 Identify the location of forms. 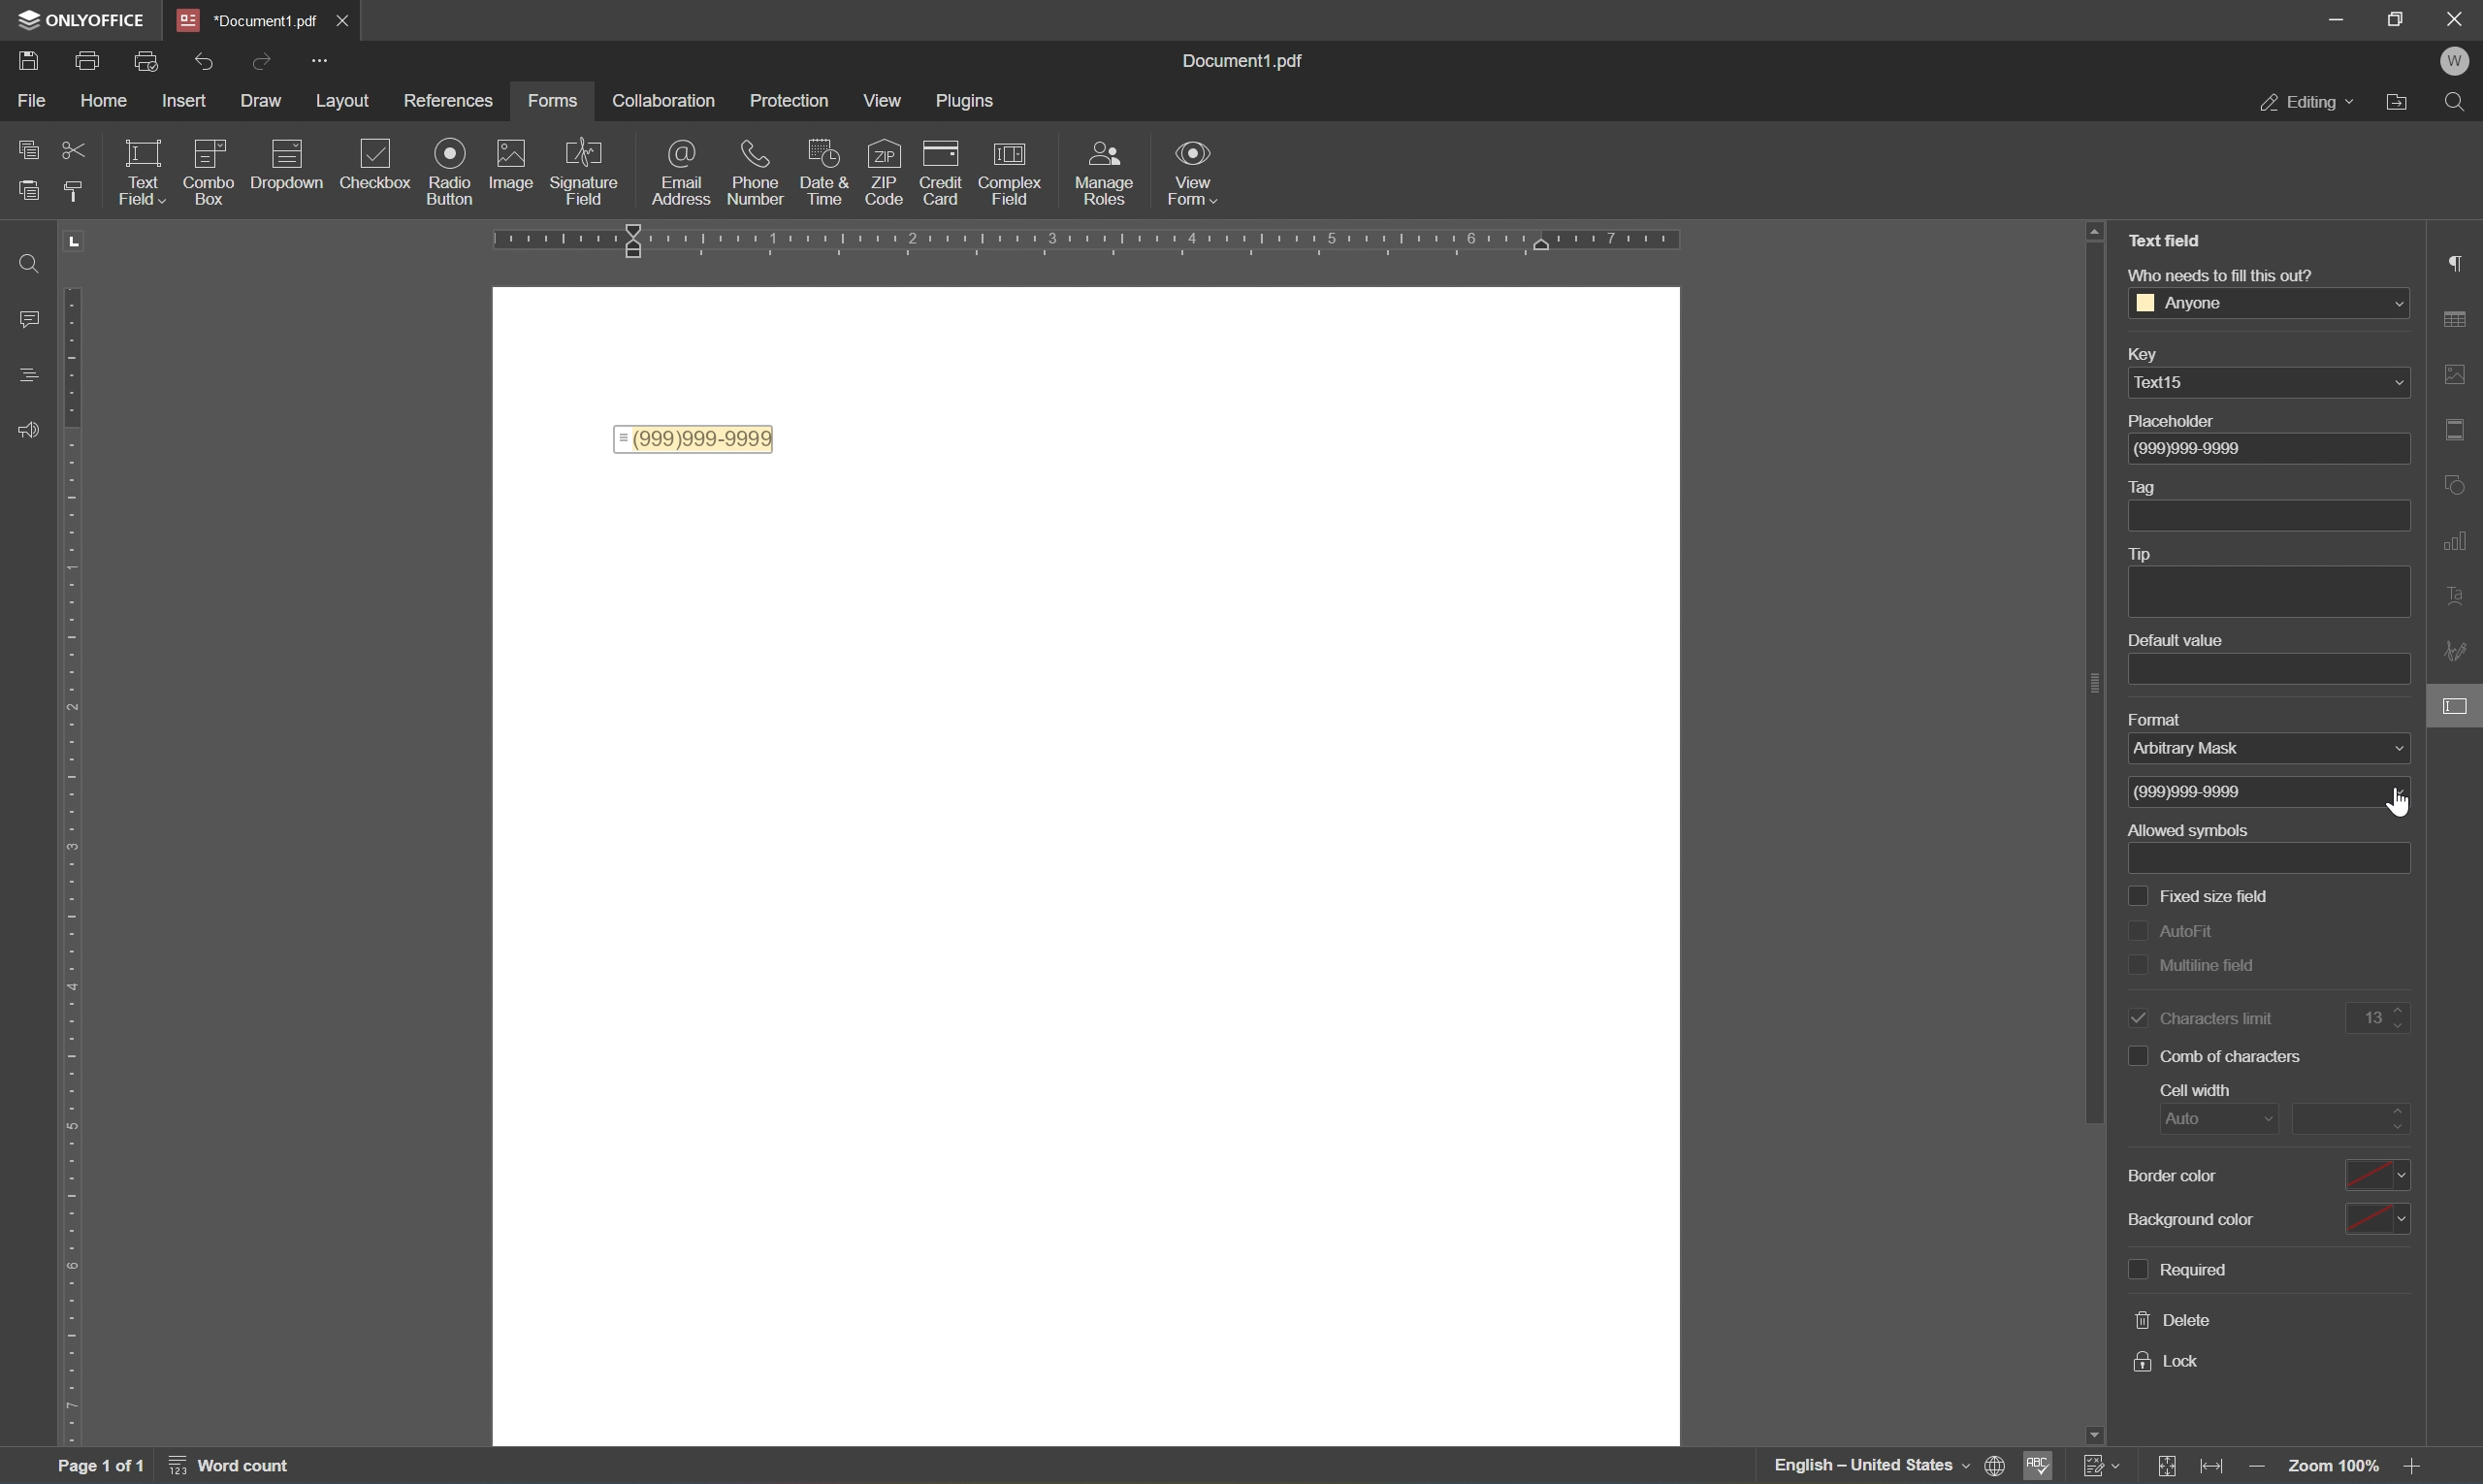
(555, 102).